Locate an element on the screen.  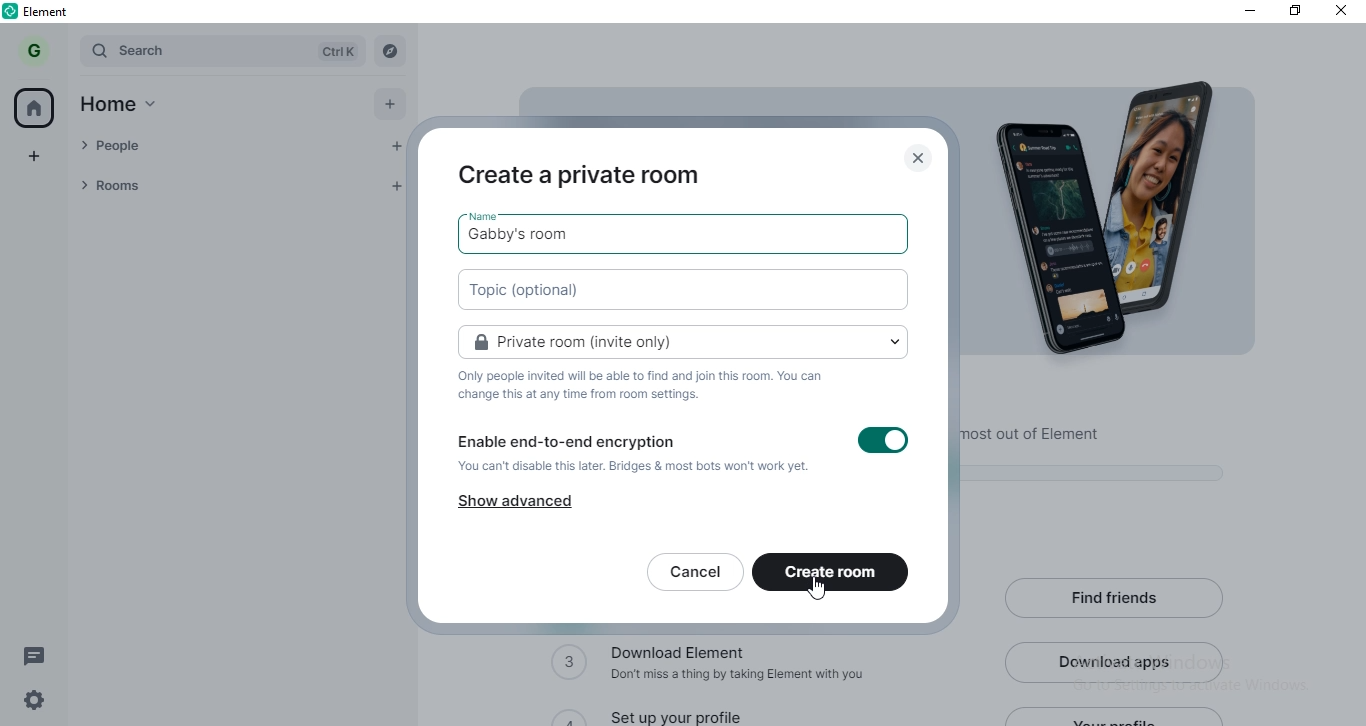
people is located at coordinates (221, 148).